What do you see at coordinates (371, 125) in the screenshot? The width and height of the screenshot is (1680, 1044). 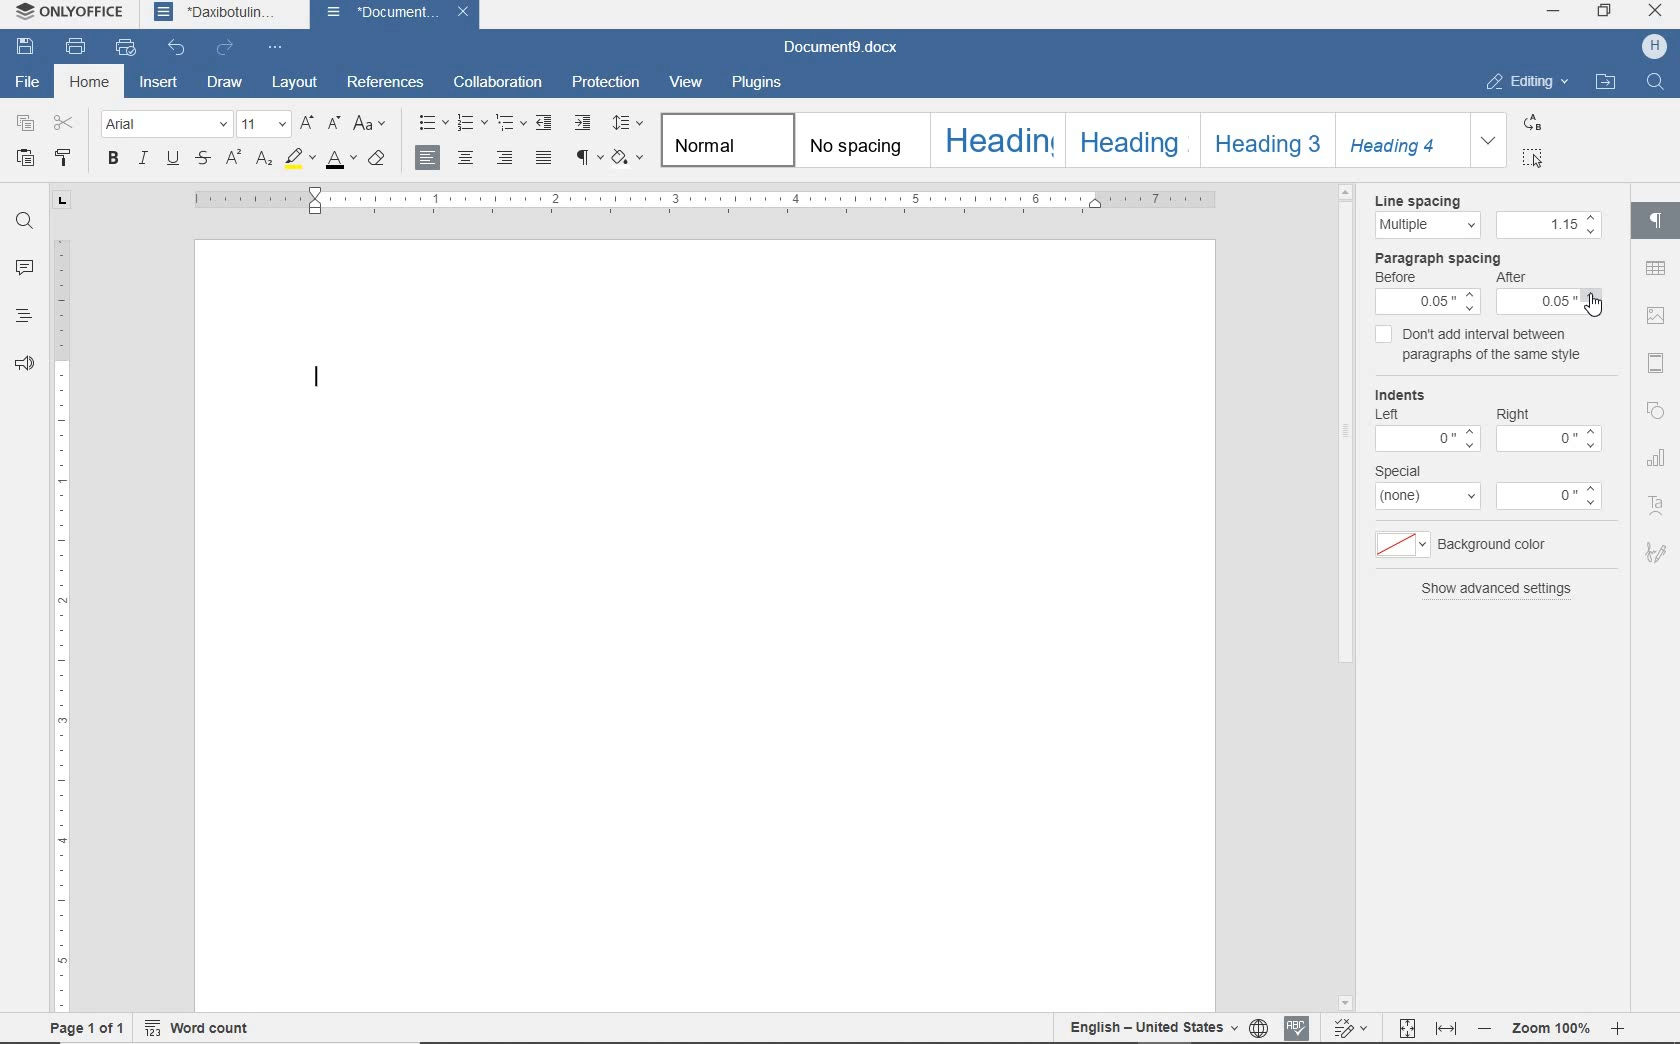 I see `change case` at bounding box center [371, 125].